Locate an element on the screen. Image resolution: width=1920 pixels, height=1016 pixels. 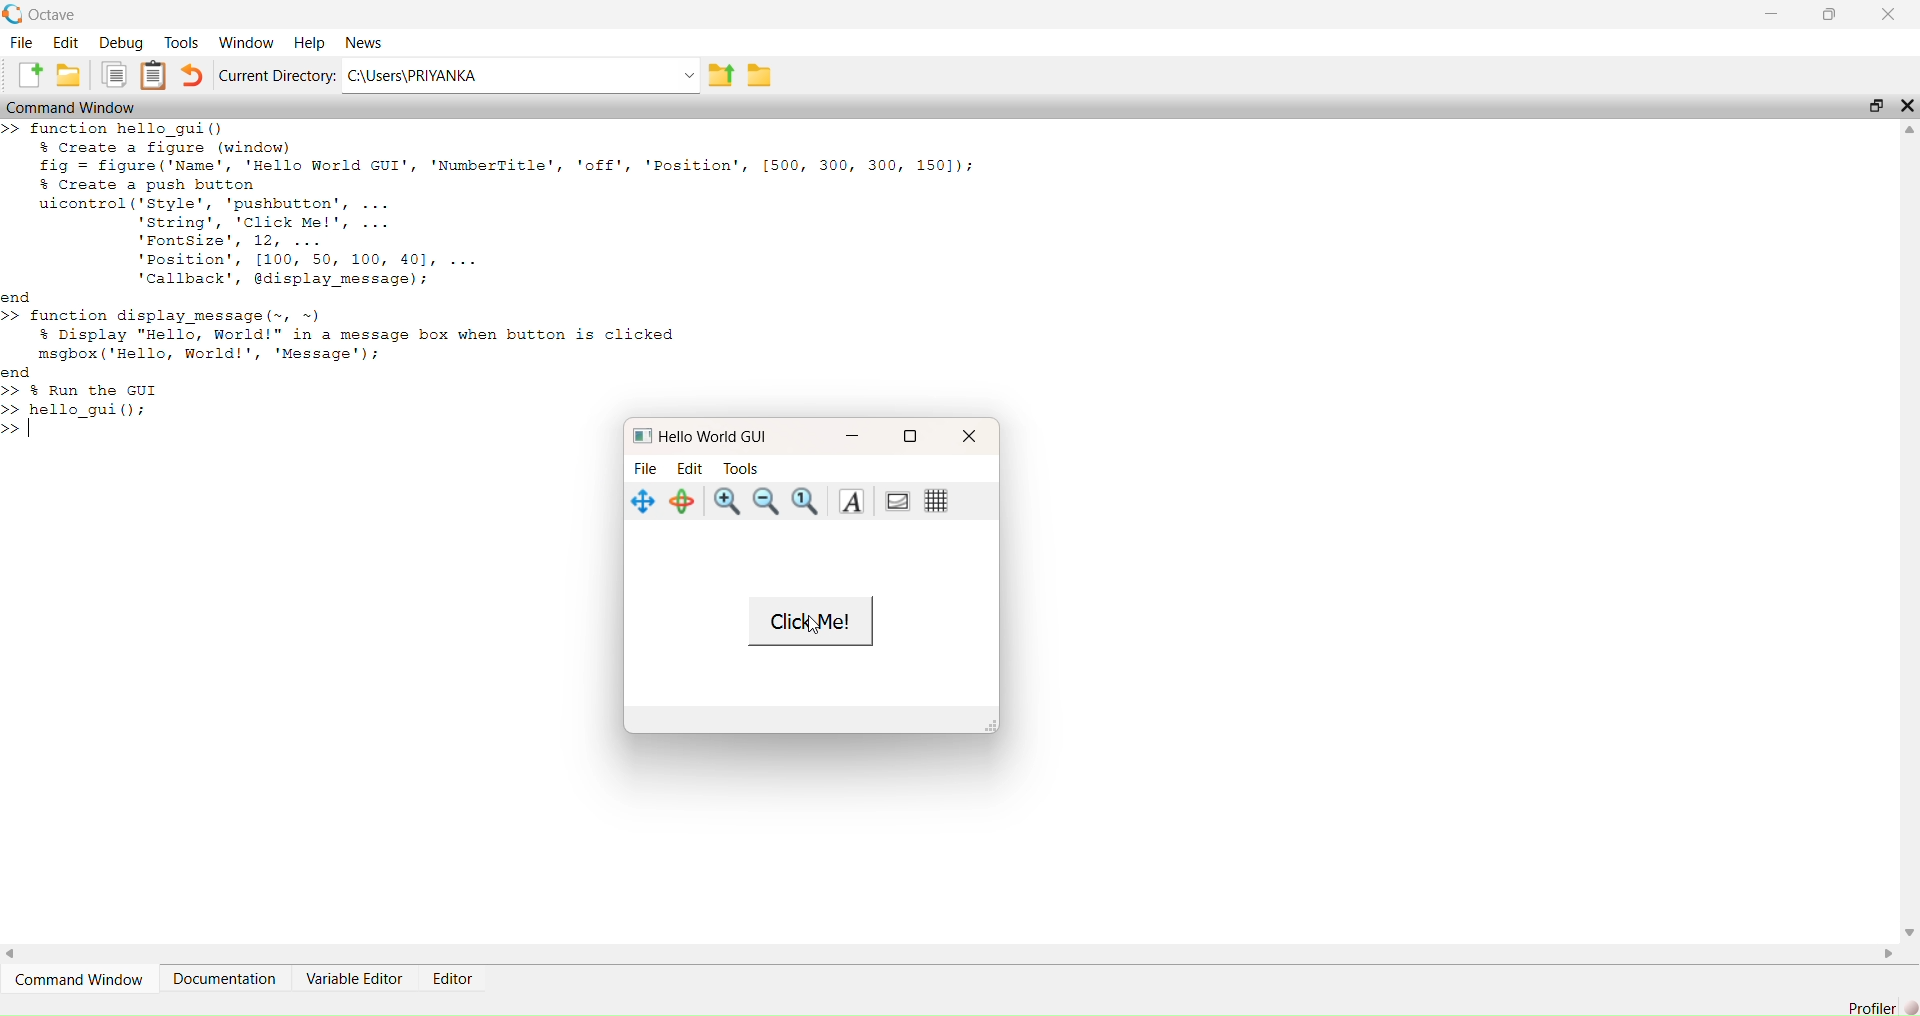
‘Current Directory: is located at coordinates (274, 78).